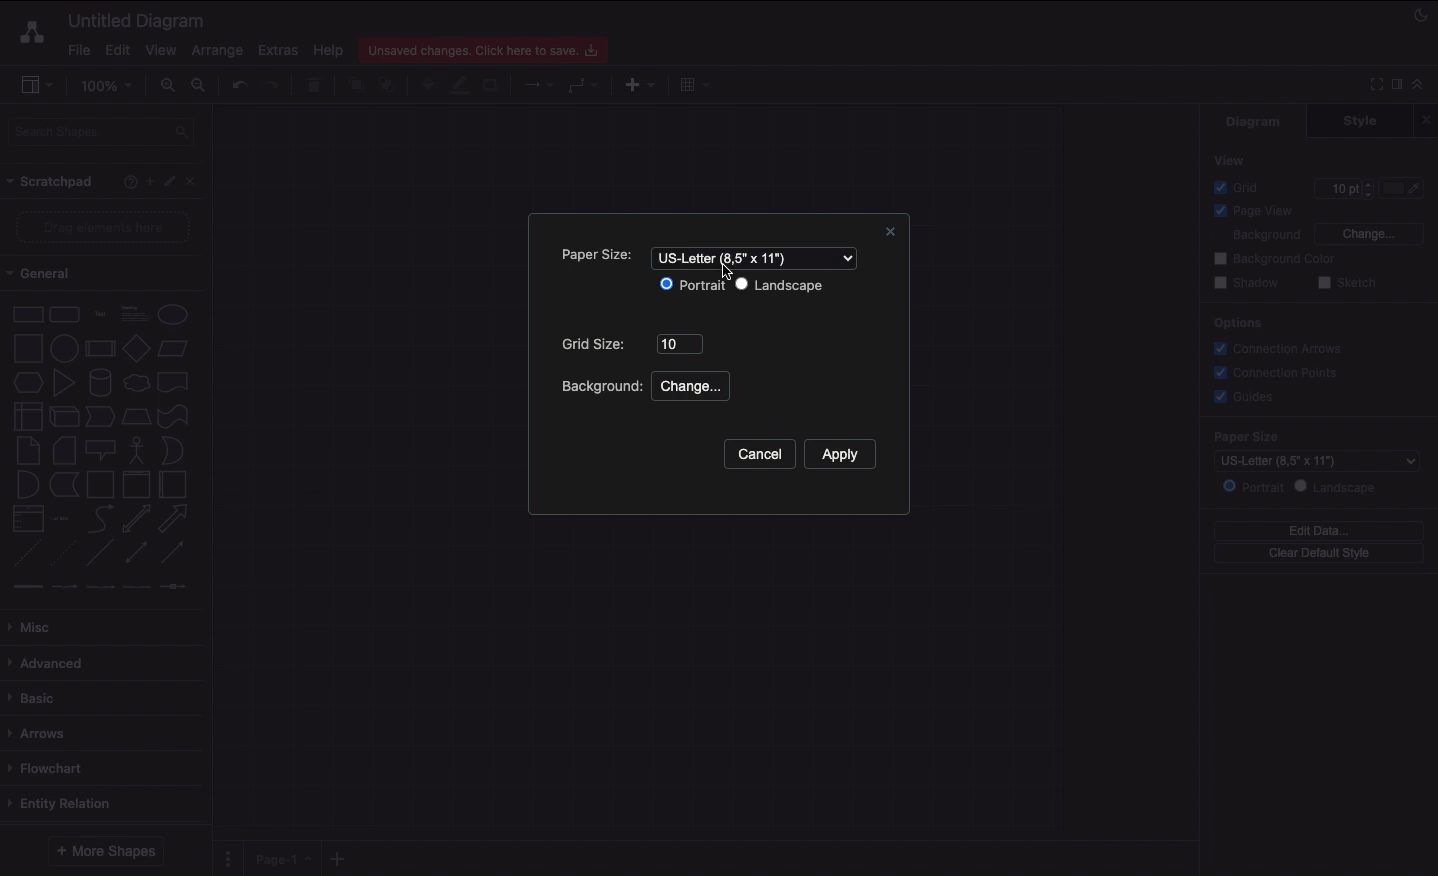 The width and height of the screenshot is (1438, 876). I want to click on Sketch , so click(1348, 284).